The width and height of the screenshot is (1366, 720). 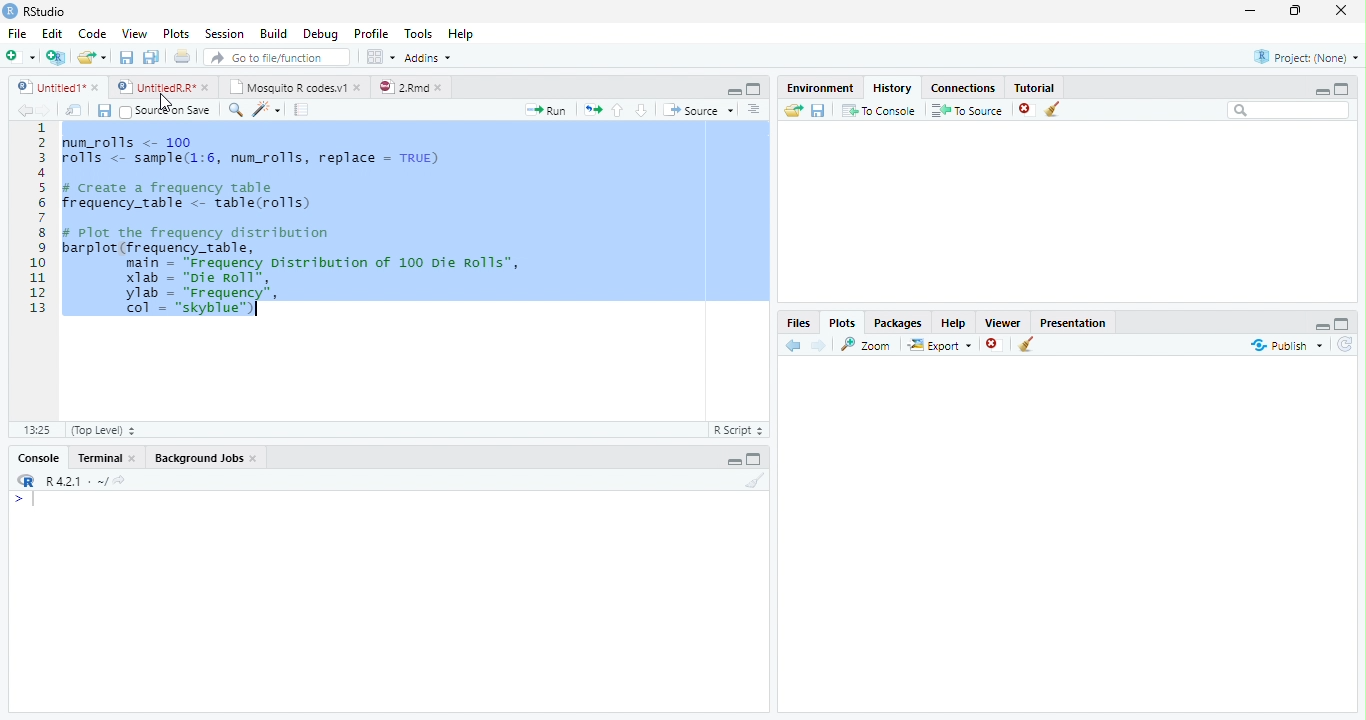 I want to click on New File, so click(x=20, y=56).